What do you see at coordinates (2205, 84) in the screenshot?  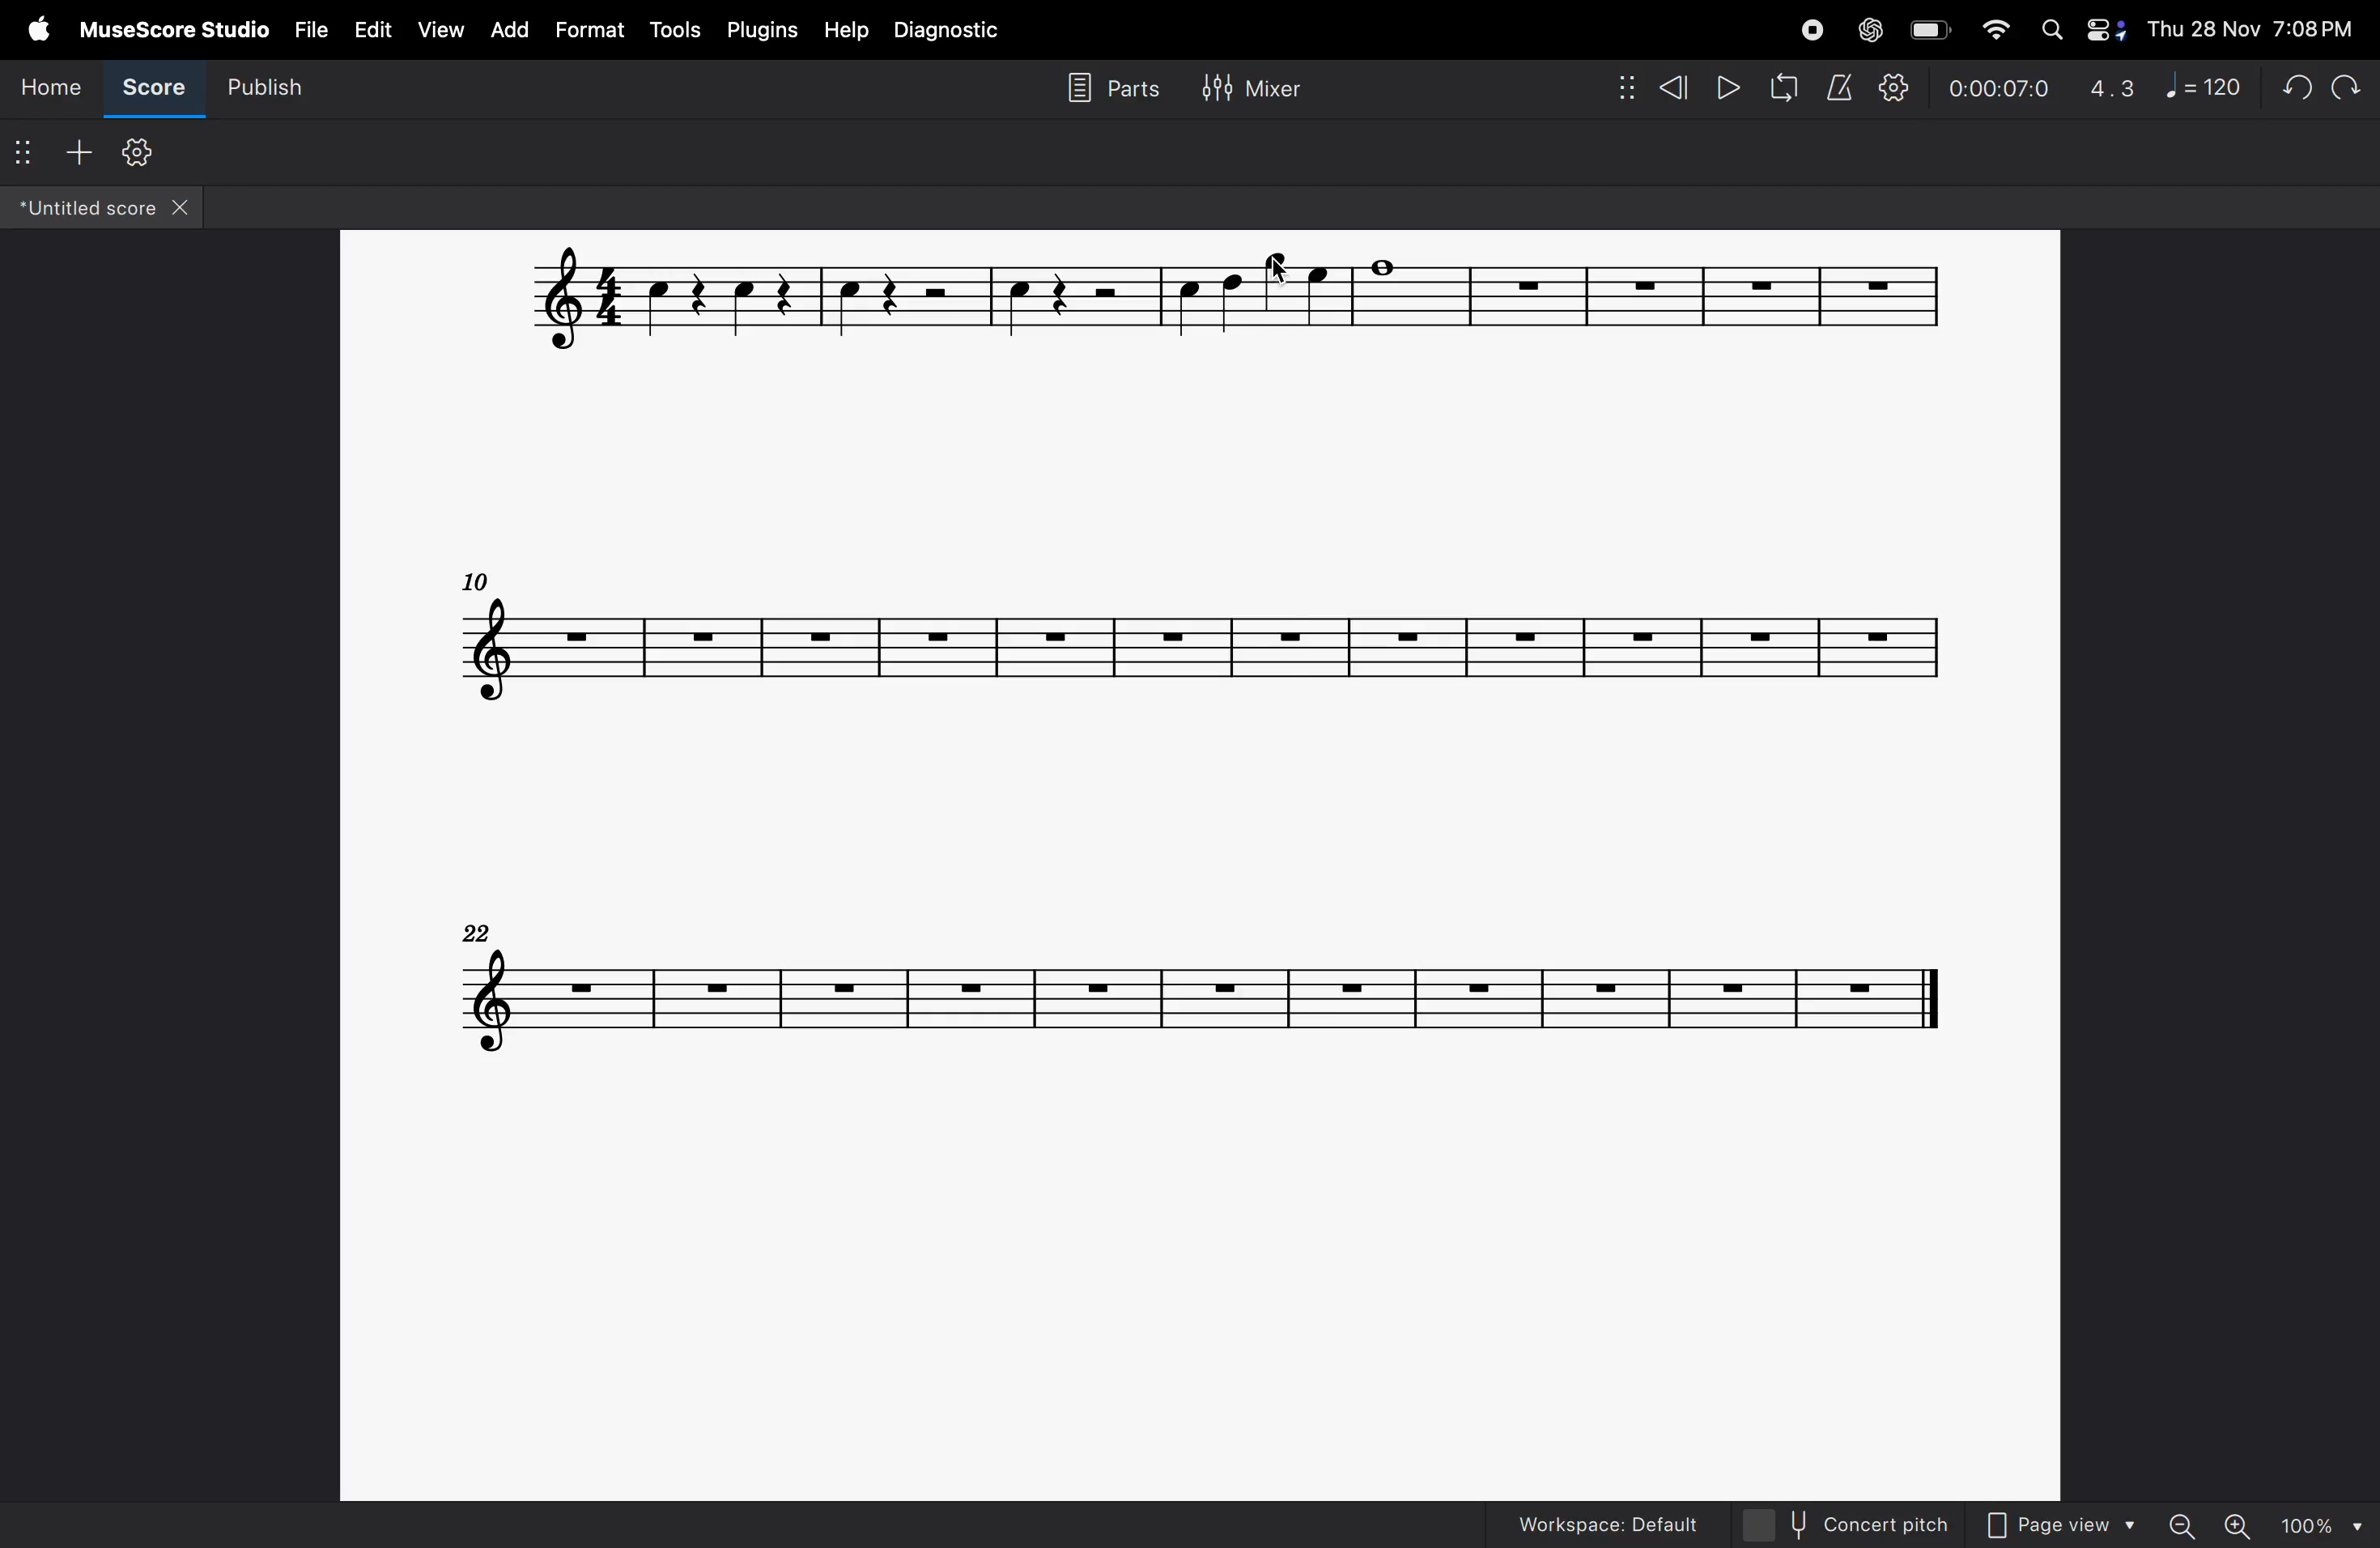 I see `note 120` at bounding box center [2205, 84].